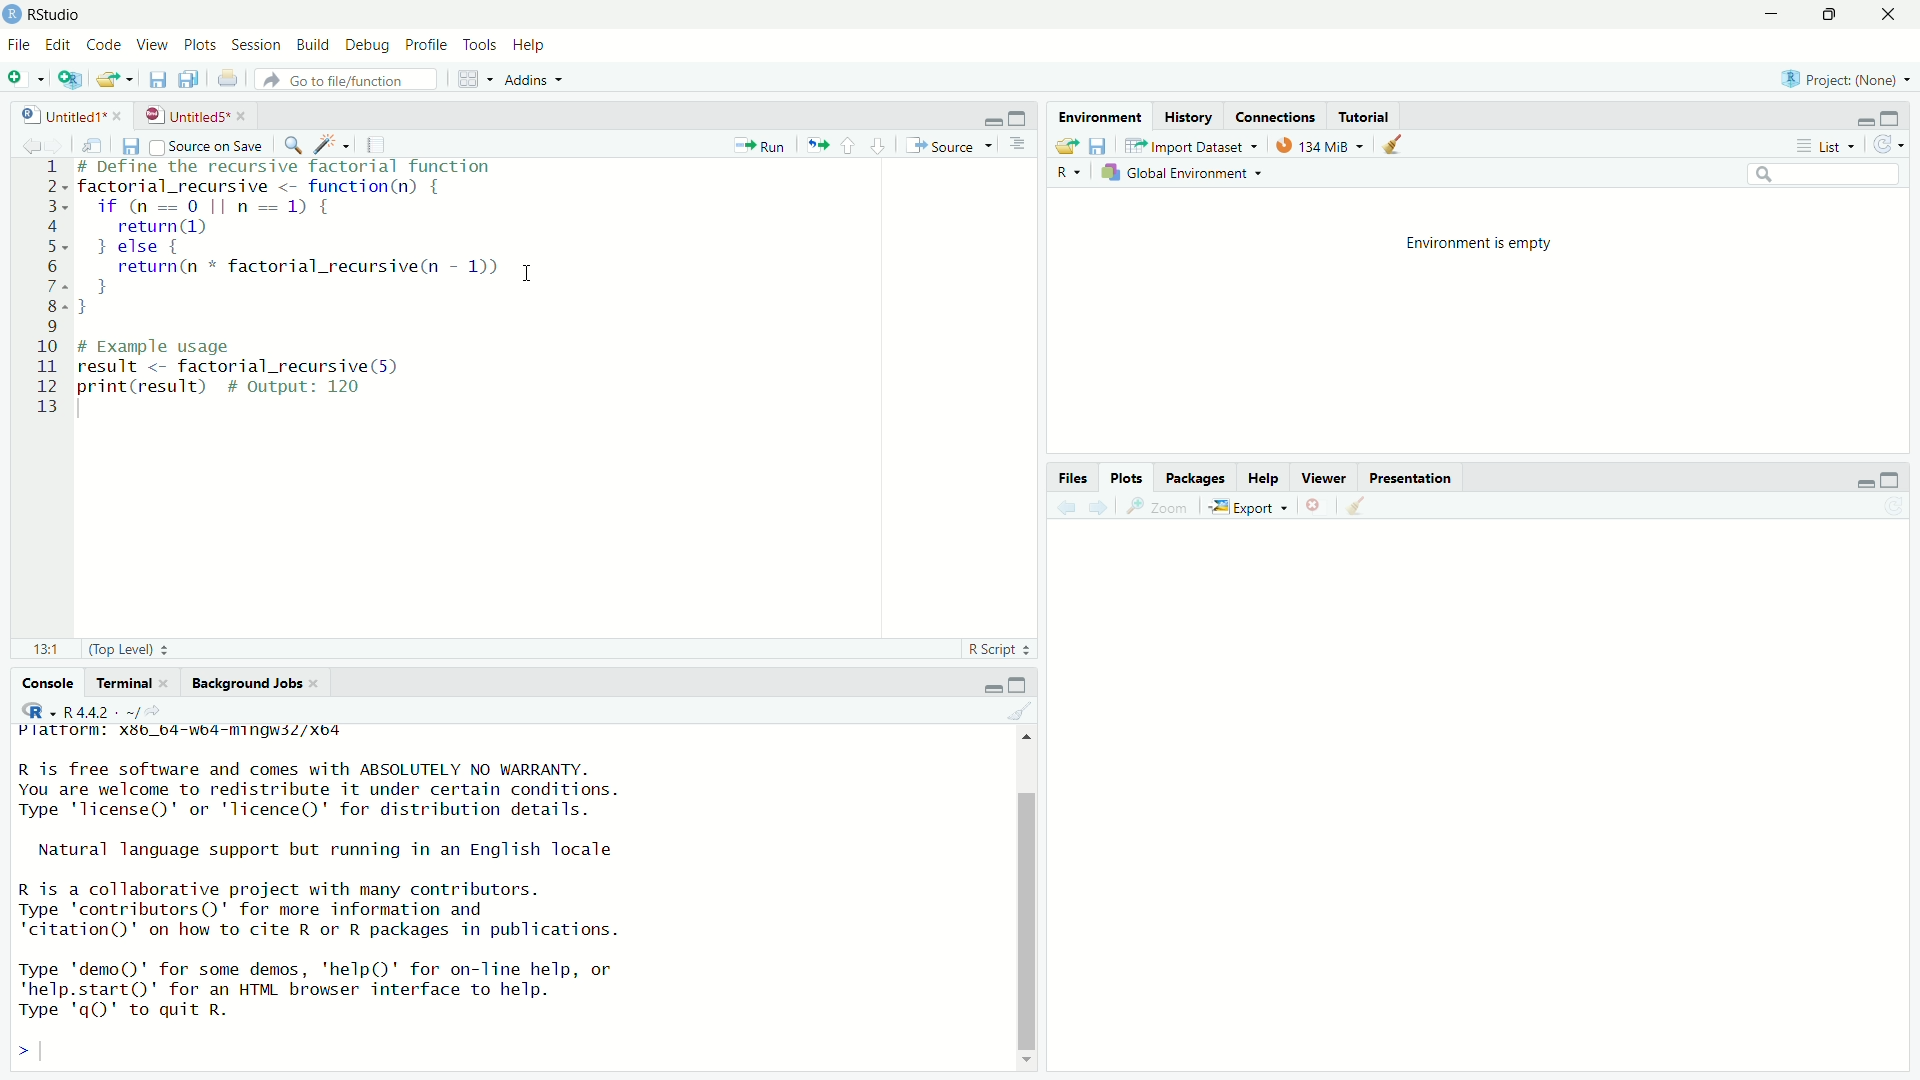 The image size is (1920, 1080). What do you see at coordinates (1033, 736) in the screenshot?
I see `Up` at bounding box center [1033, 736].